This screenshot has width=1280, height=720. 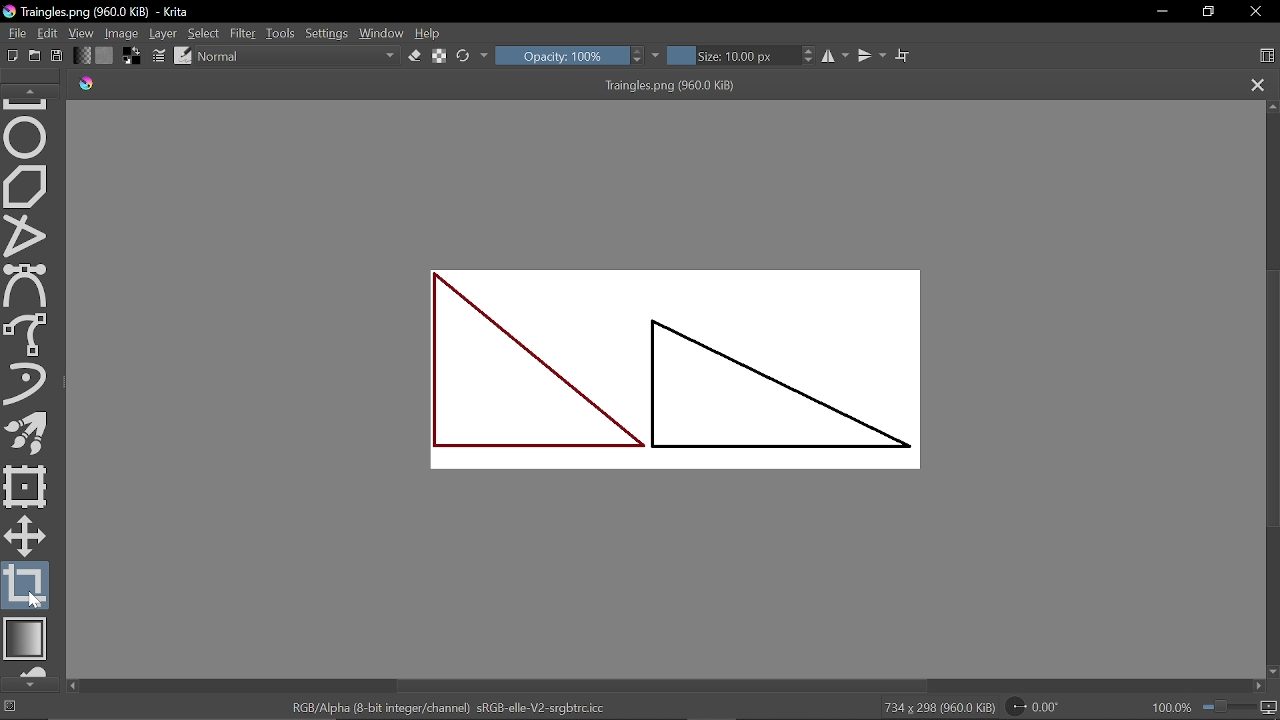 I want to click on move left, so click(x=72, y=686).